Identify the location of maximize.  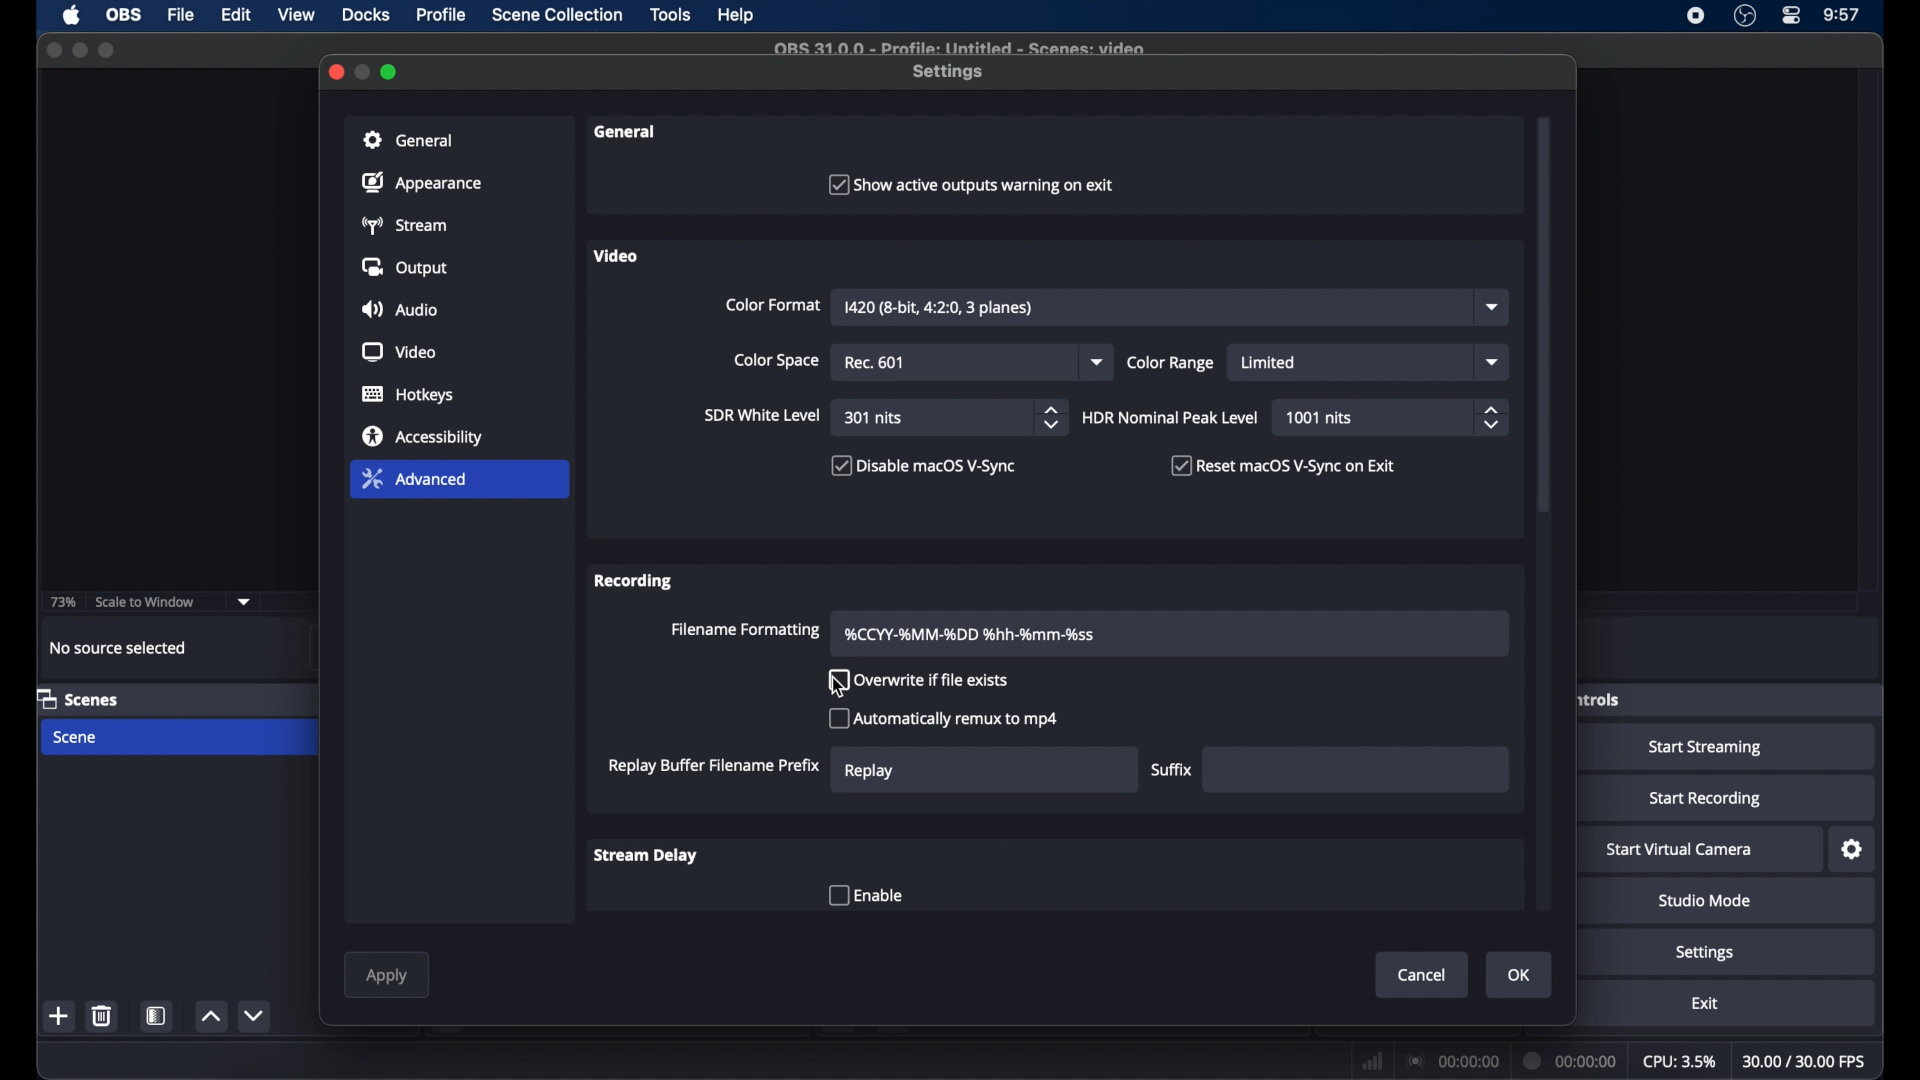
(106, 52).